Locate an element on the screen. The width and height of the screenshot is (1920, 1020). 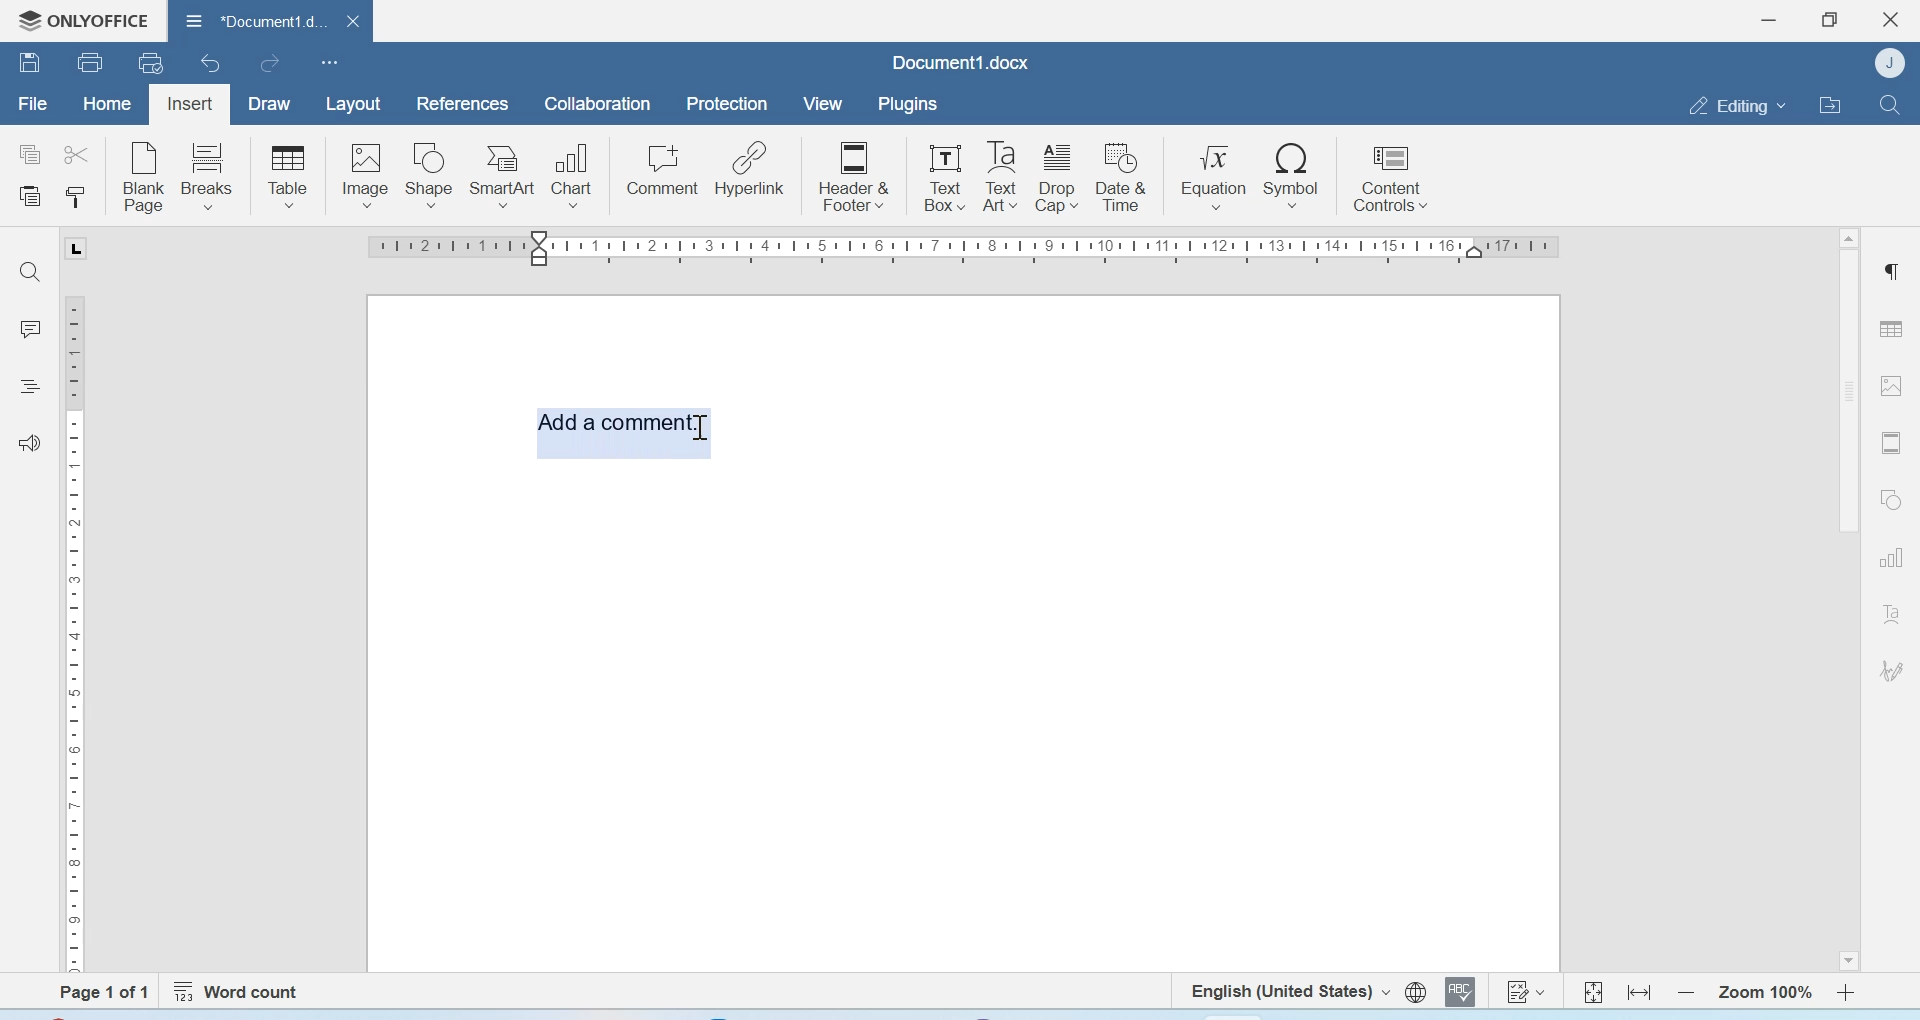
Graphs is located at coordinates (1891, 558).